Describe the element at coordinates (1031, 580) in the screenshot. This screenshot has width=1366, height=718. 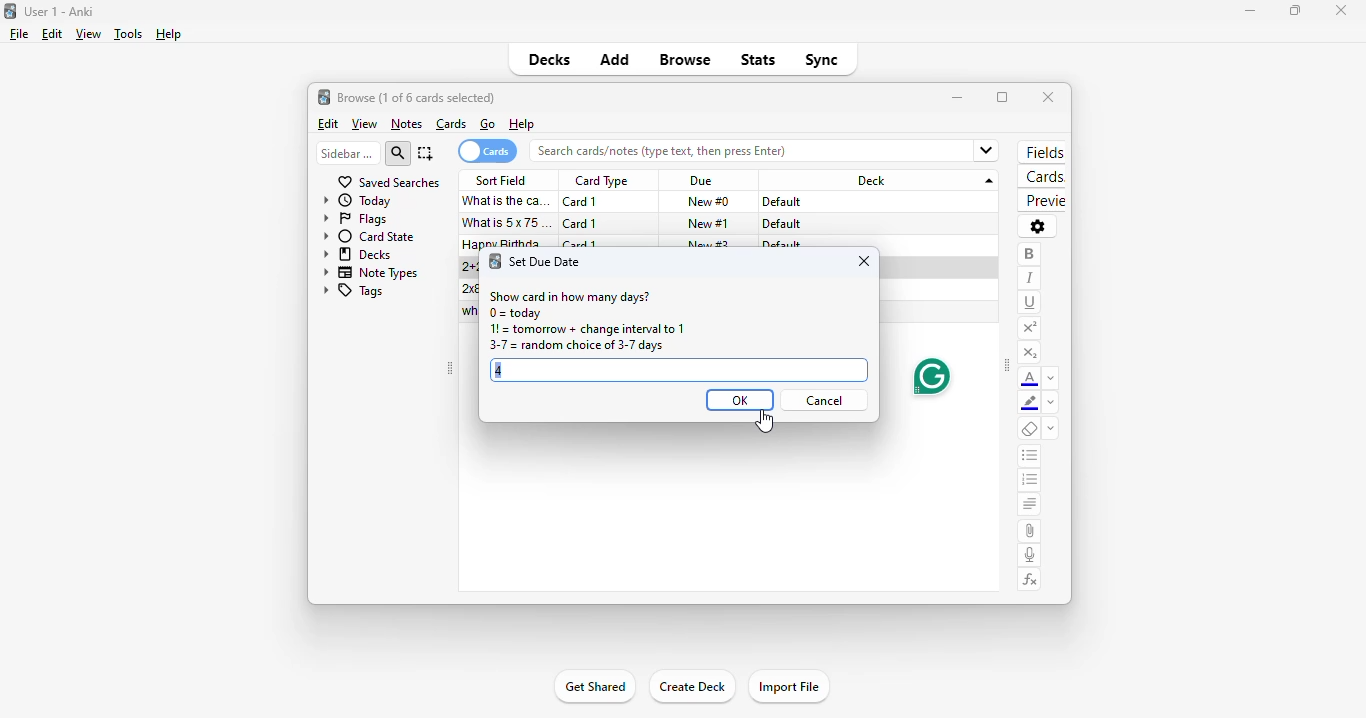
I see `equations` at that location.